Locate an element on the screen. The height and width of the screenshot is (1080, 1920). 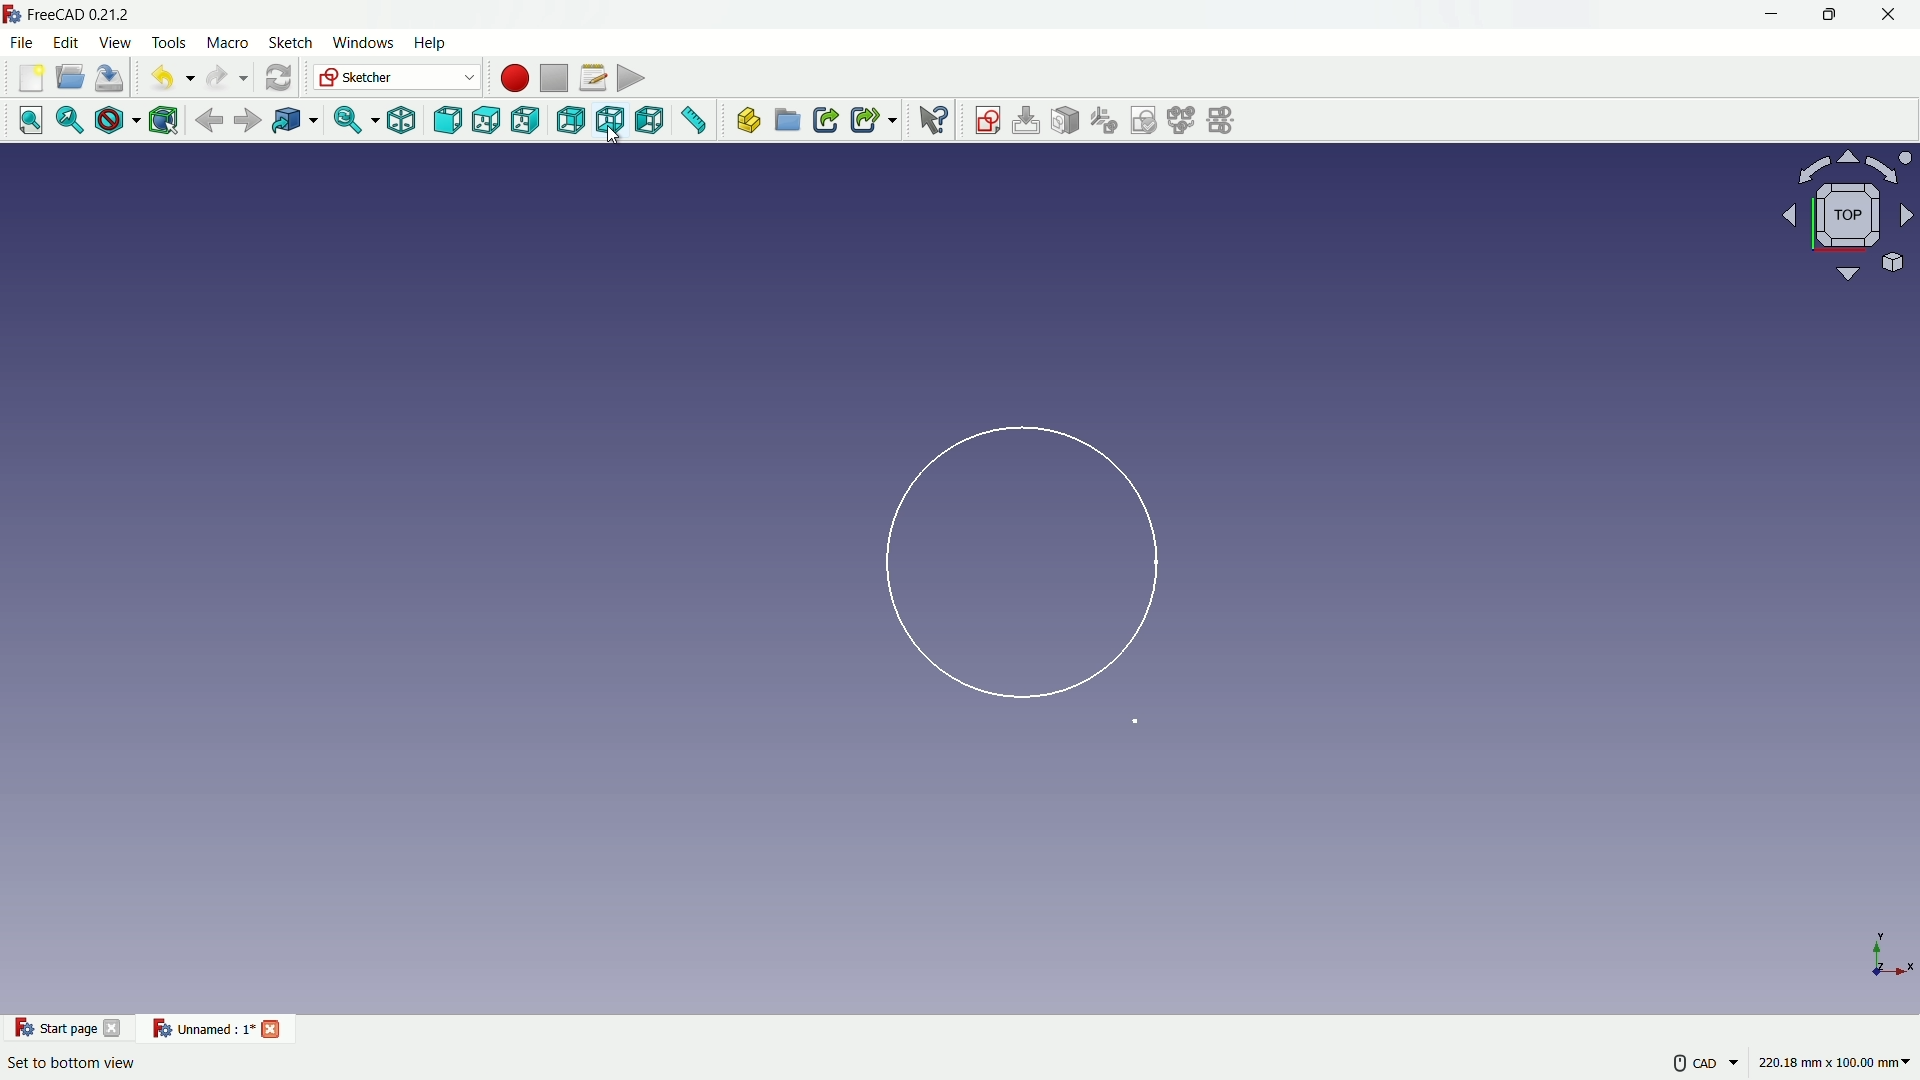
make sublink is located at coordinates (873, 121).